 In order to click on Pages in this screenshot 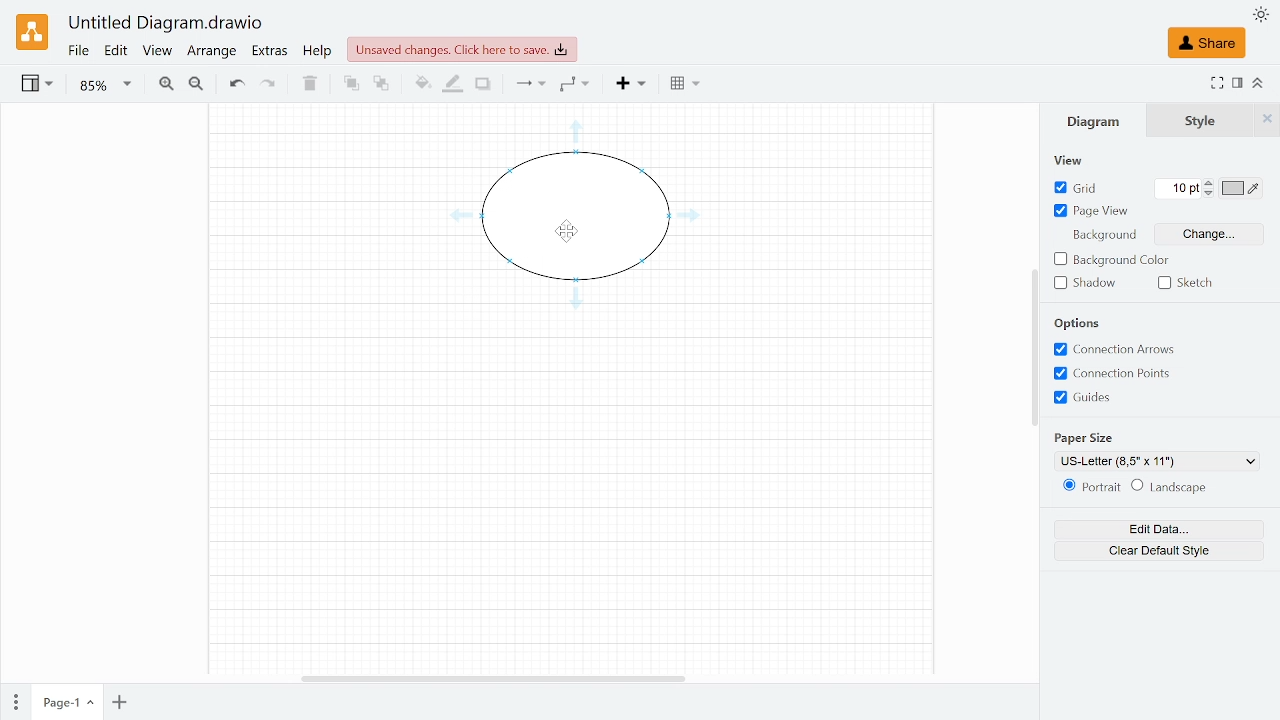, I will do `click(16, 701)`.